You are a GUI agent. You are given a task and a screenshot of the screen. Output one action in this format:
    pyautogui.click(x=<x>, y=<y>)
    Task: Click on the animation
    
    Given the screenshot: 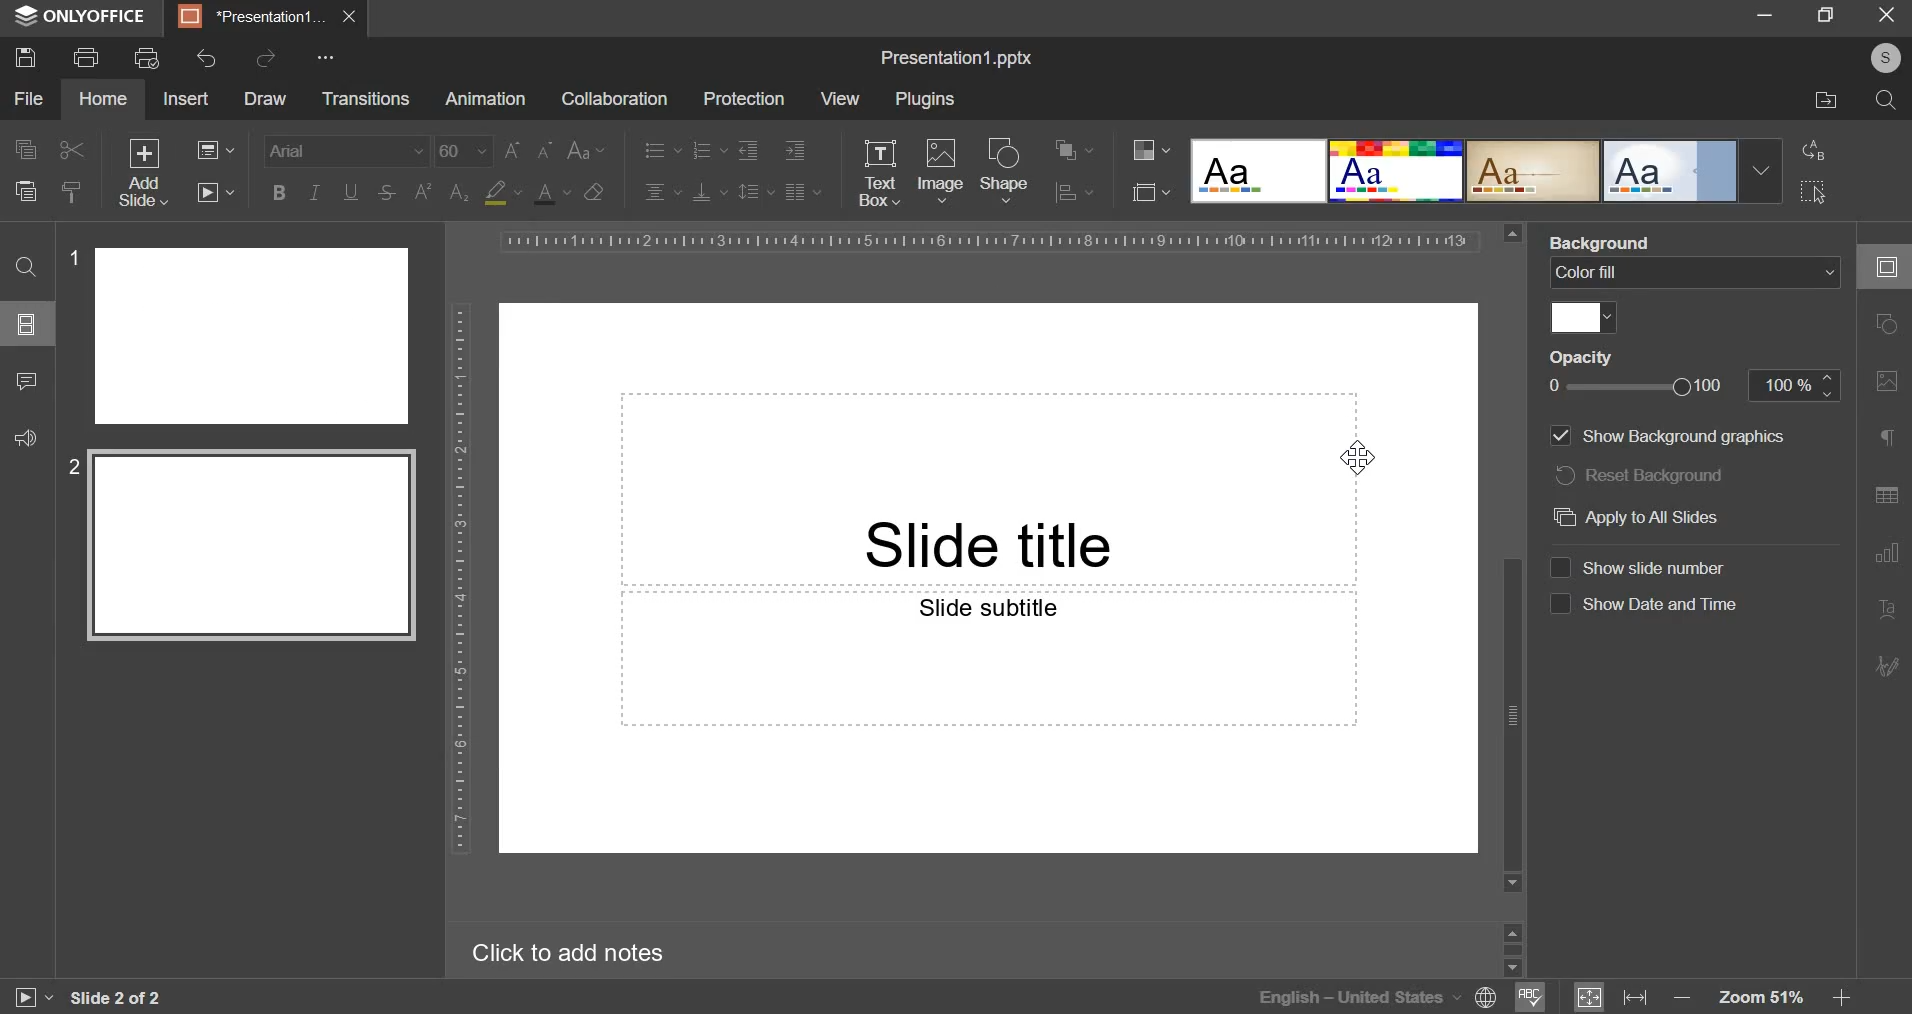 What is the action you would take?
    pyautogui.click(x=485, y=99)
    